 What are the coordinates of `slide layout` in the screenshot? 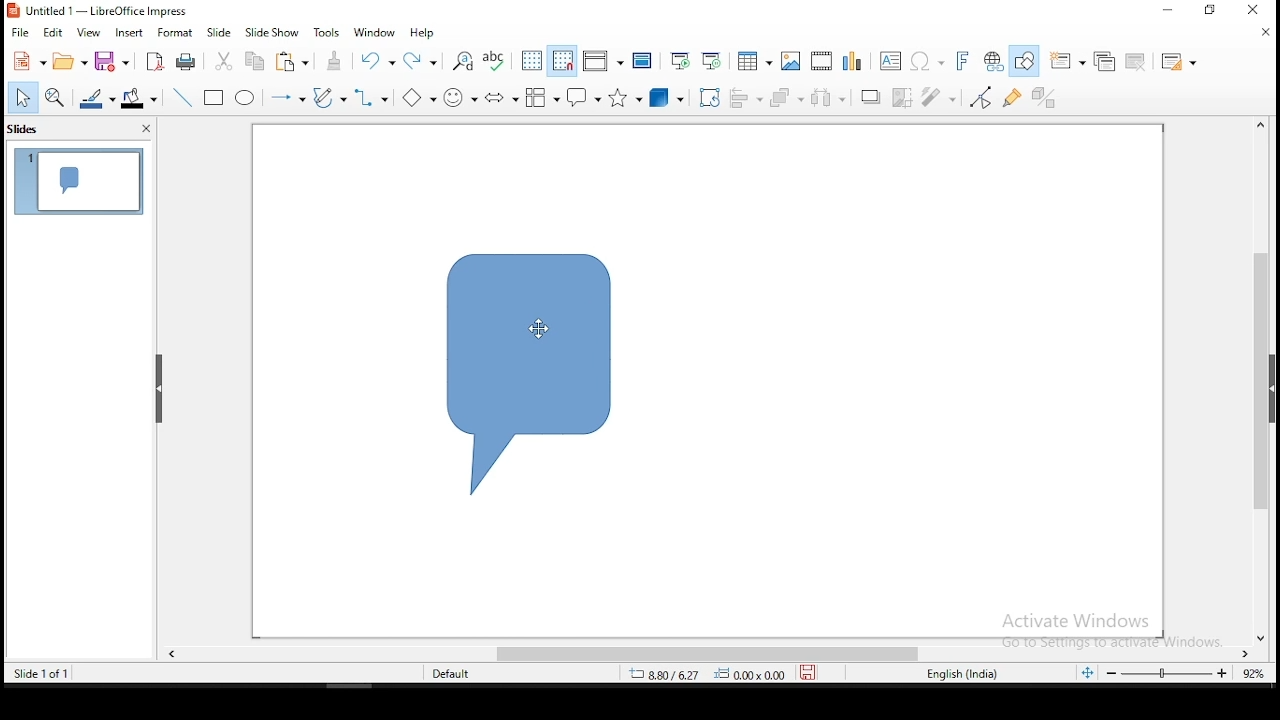 It's located at (1175, 59).